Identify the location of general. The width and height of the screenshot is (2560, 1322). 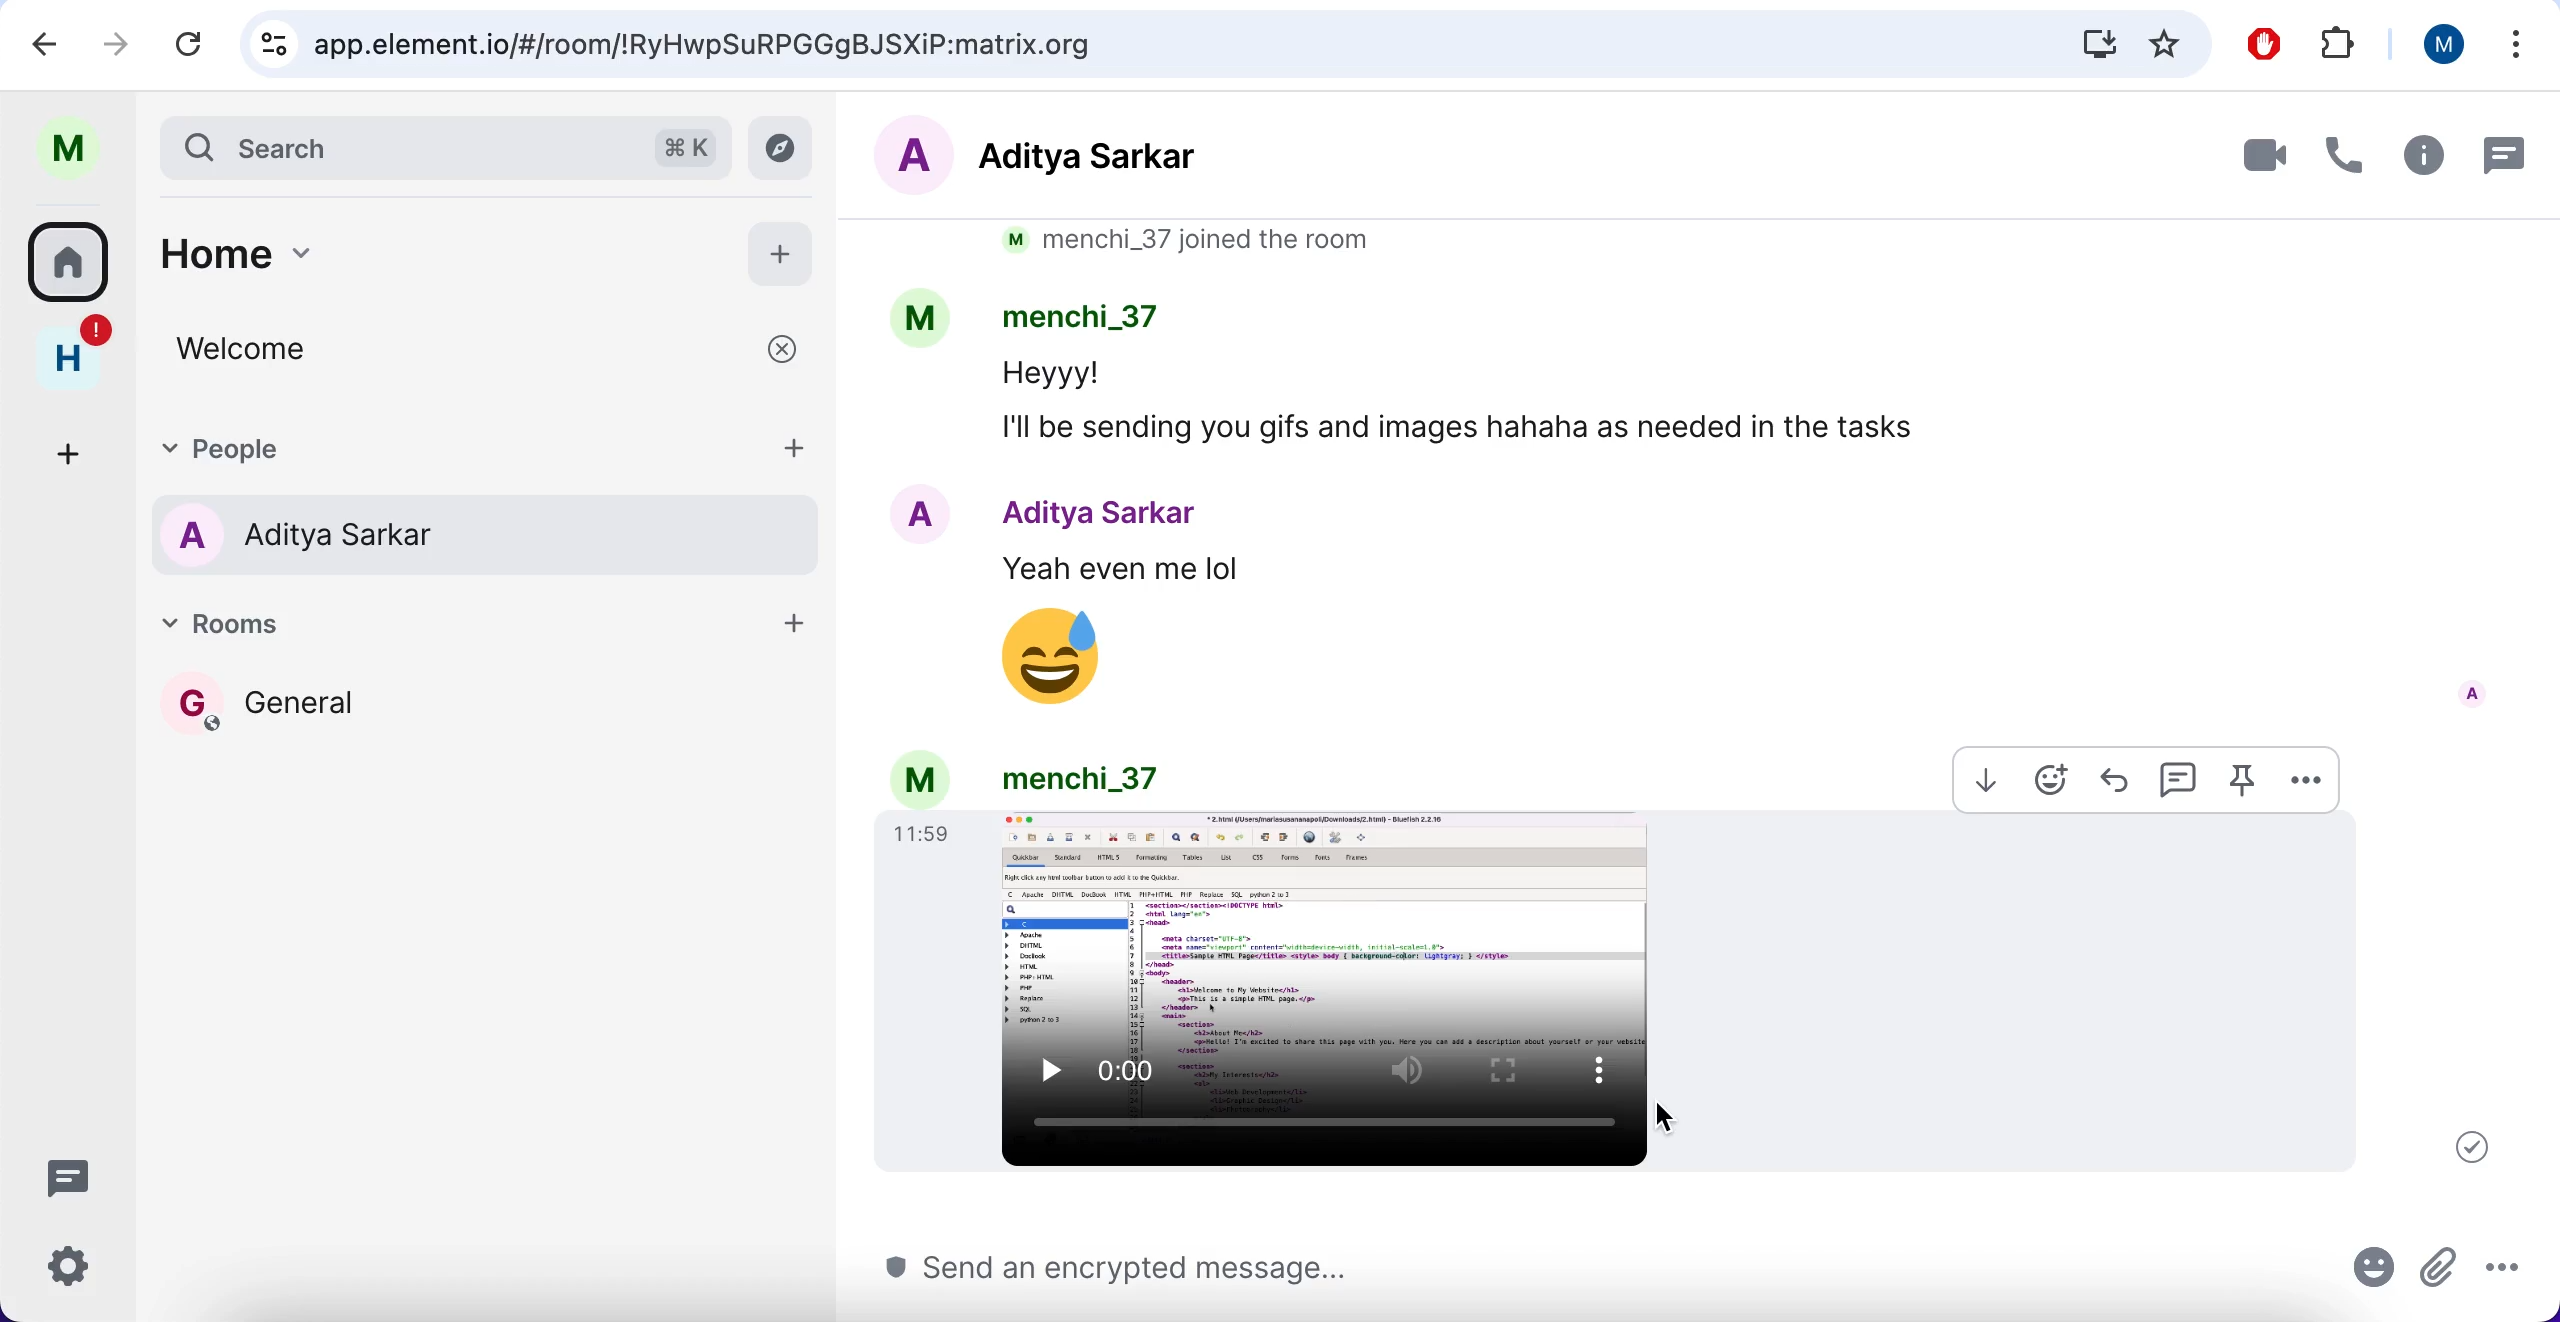
(307, 711).